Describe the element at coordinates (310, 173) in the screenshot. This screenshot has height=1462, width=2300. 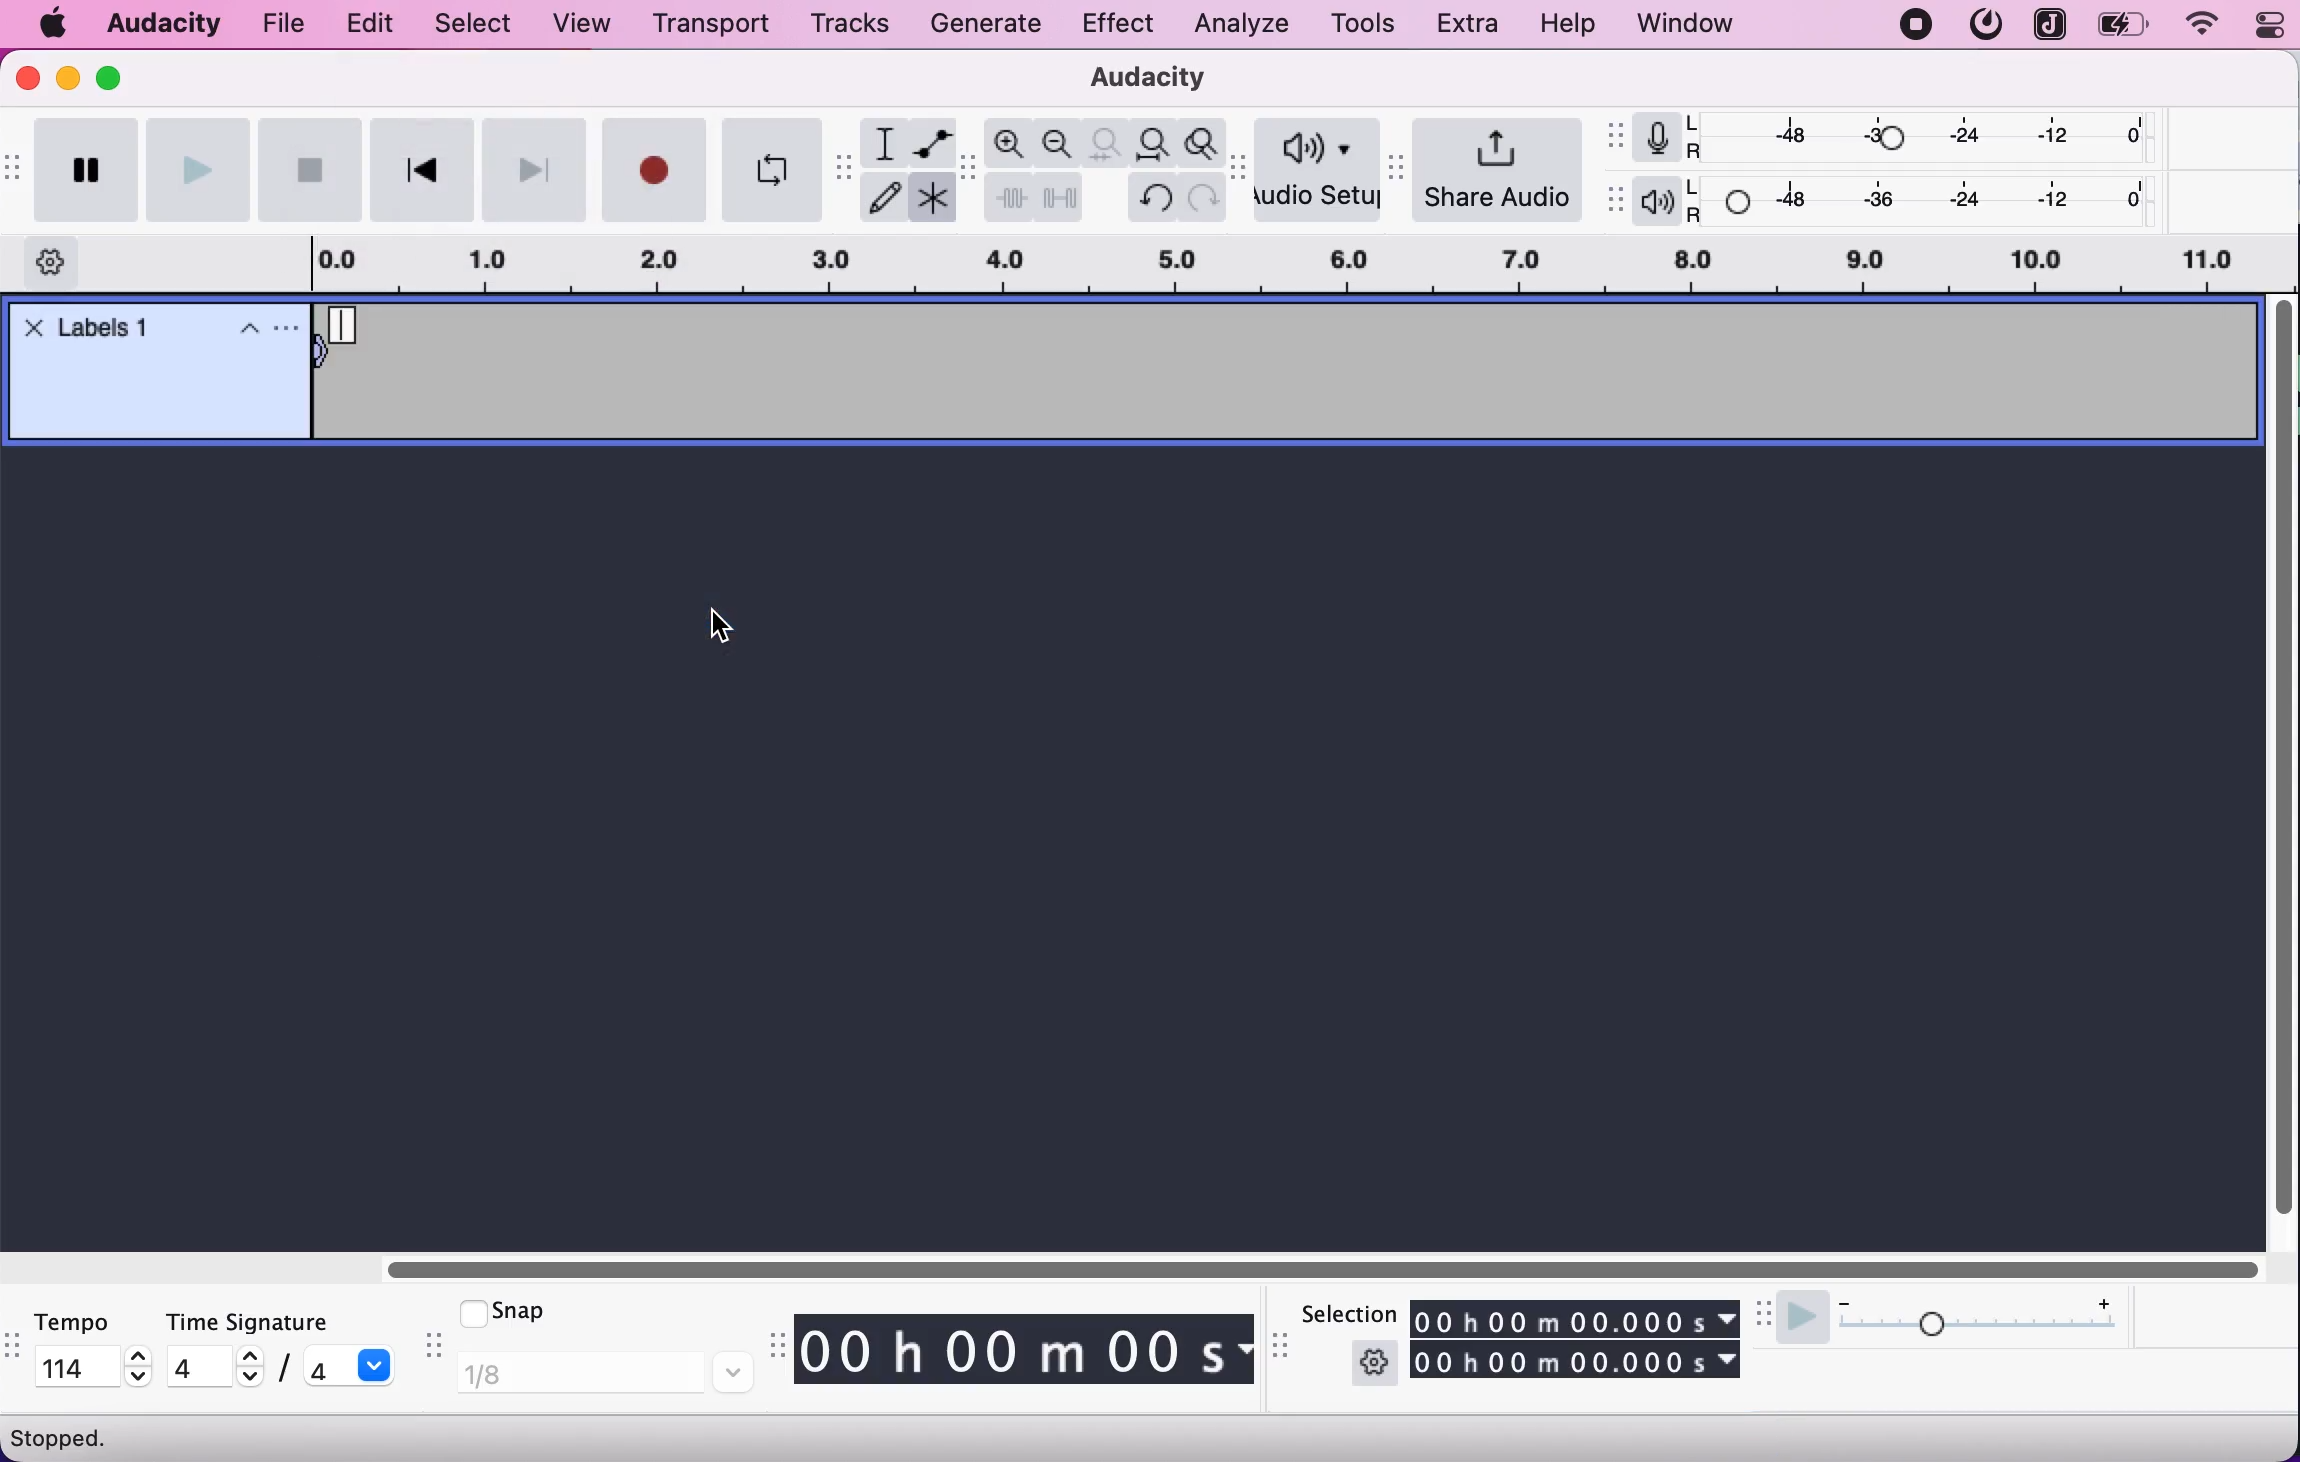
I see `stop` at that location.